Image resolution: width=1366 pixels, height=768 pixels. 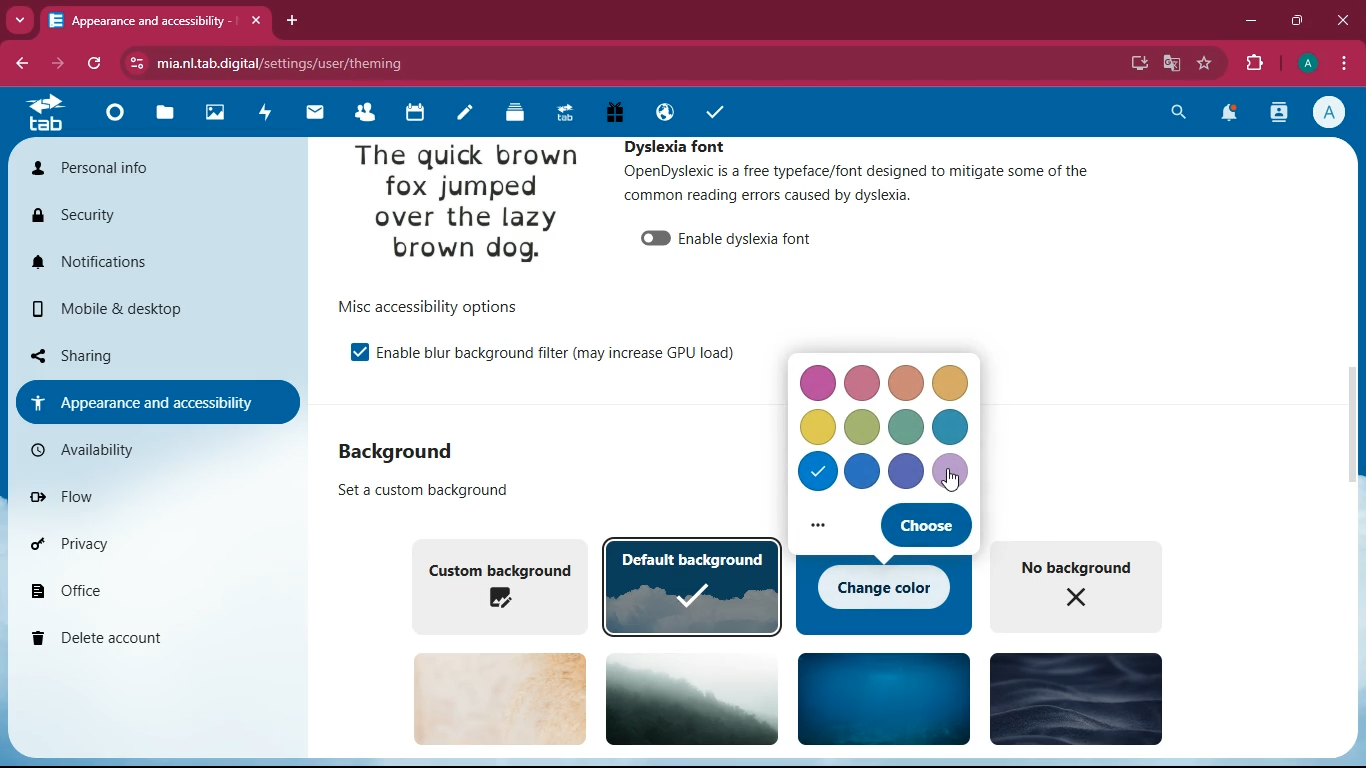 What do you see at coordinates (359, 353) in the screenshot?
I see `enable` at bounding box center [359, 353].